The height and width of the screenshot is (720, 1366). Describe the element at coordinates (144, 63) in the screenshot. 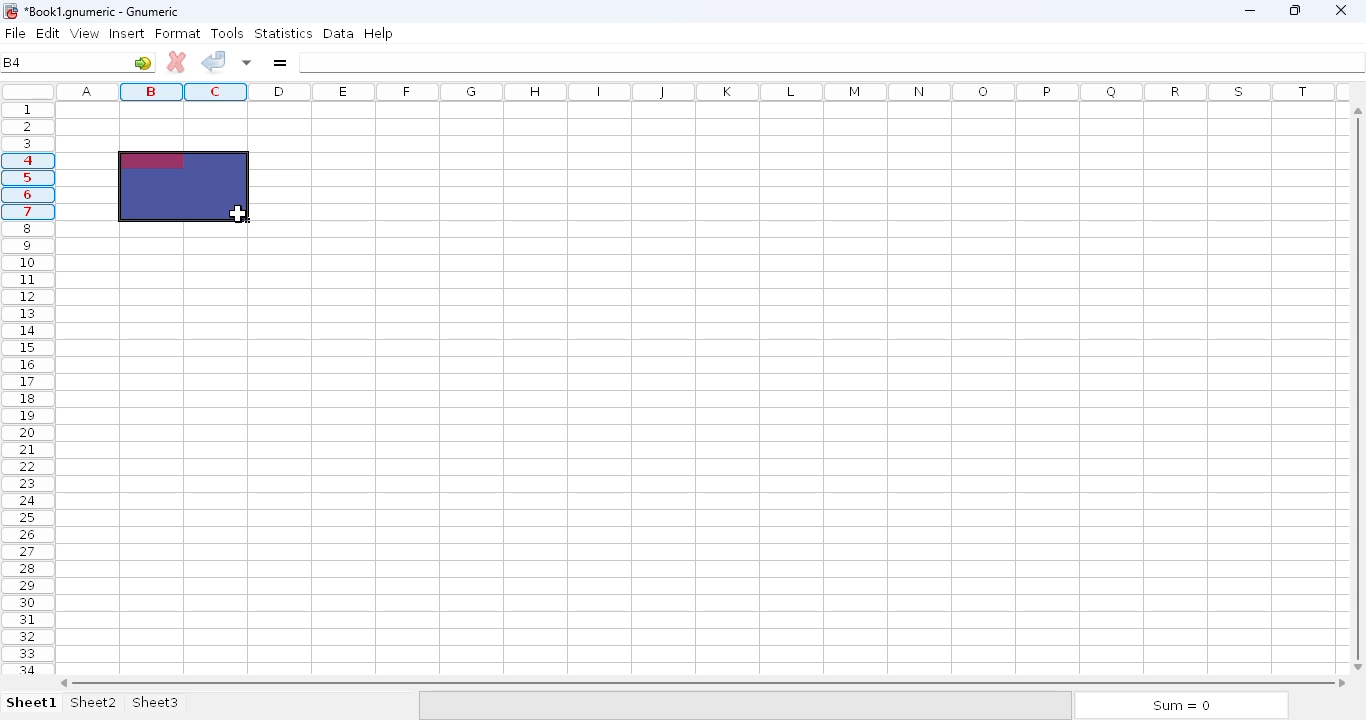

I see `go to` at that location.